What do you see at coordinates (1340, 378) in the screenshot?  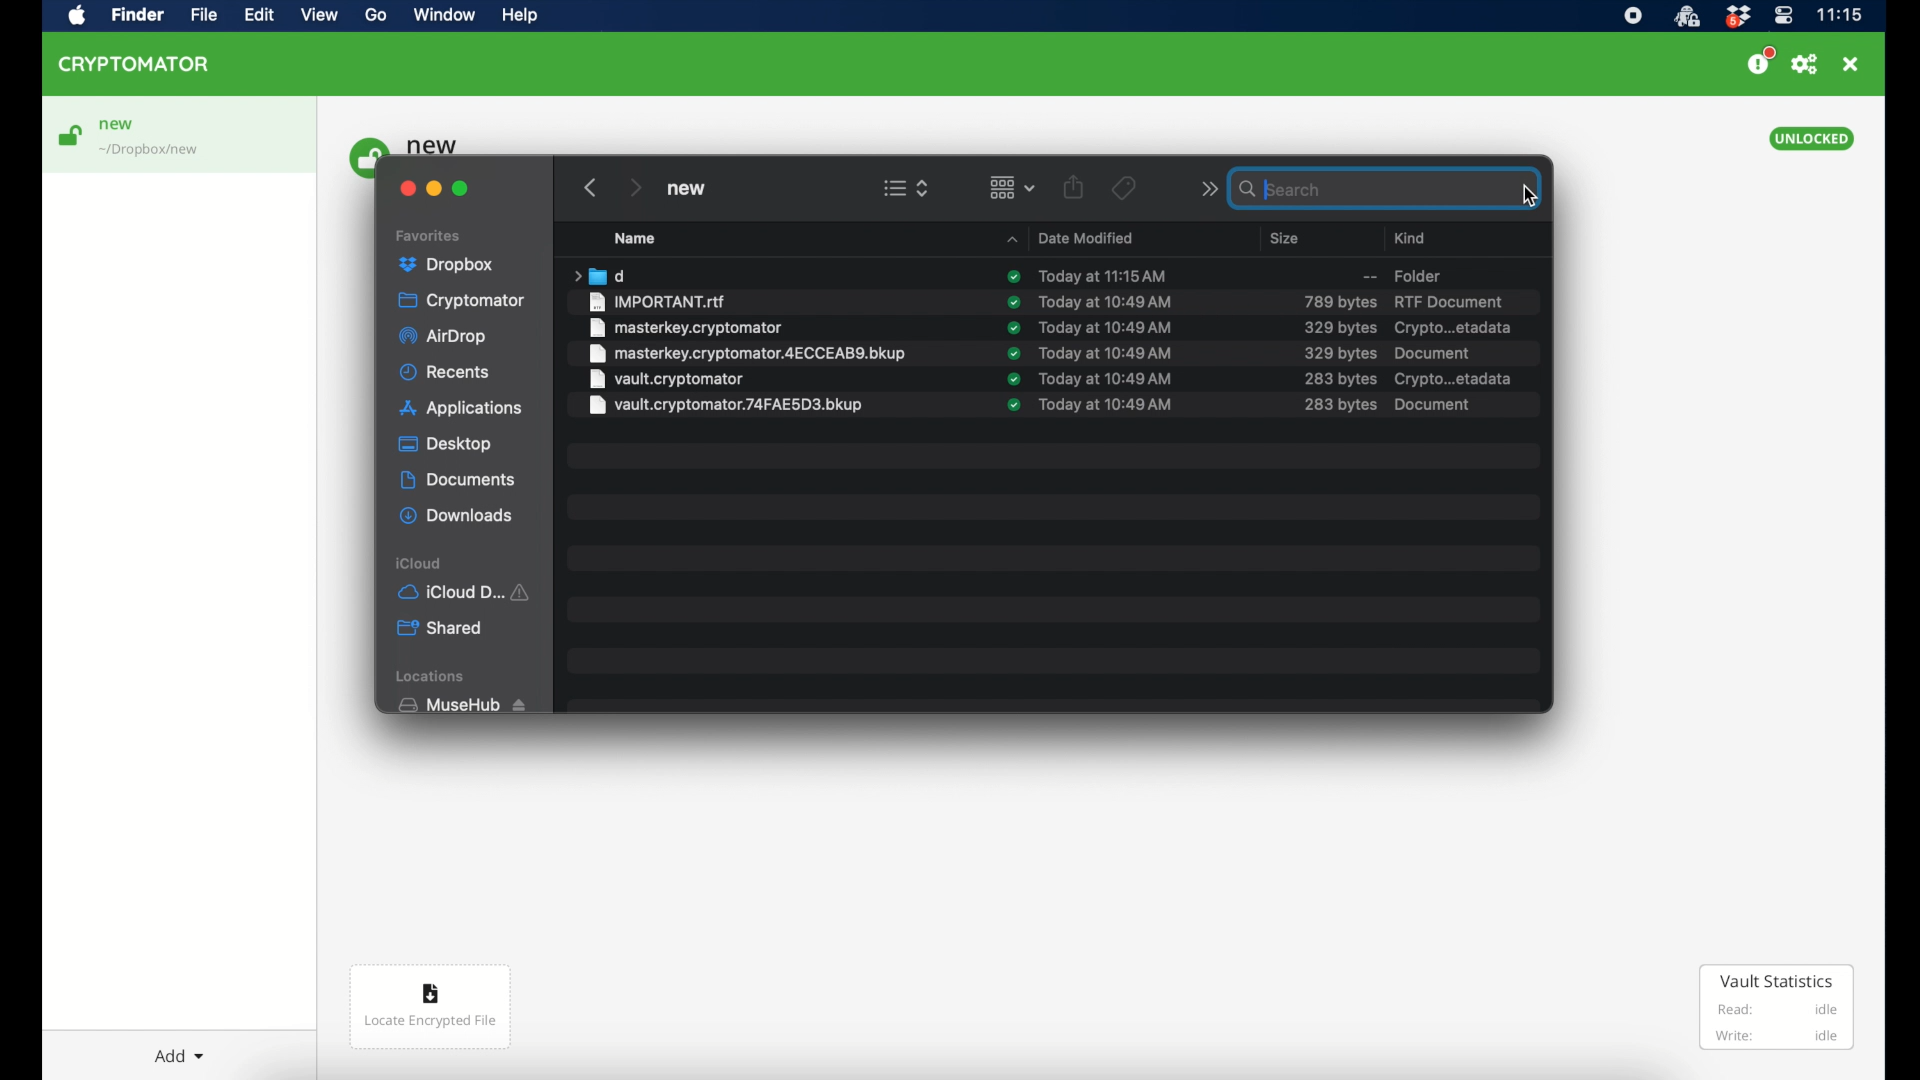 I see `size` at bounding box center [1340, 378].